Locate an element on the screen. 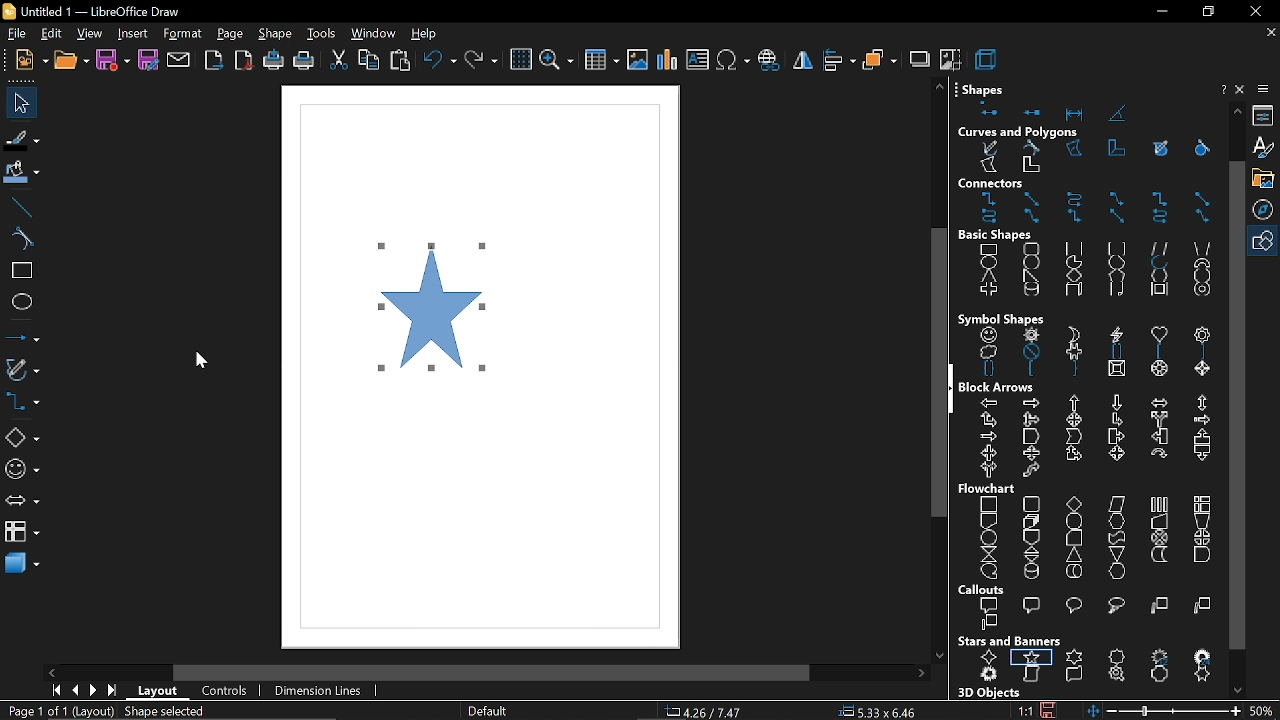 This screenshot has height=720, width=1280. flowchart is located at coordinates (993, 486).